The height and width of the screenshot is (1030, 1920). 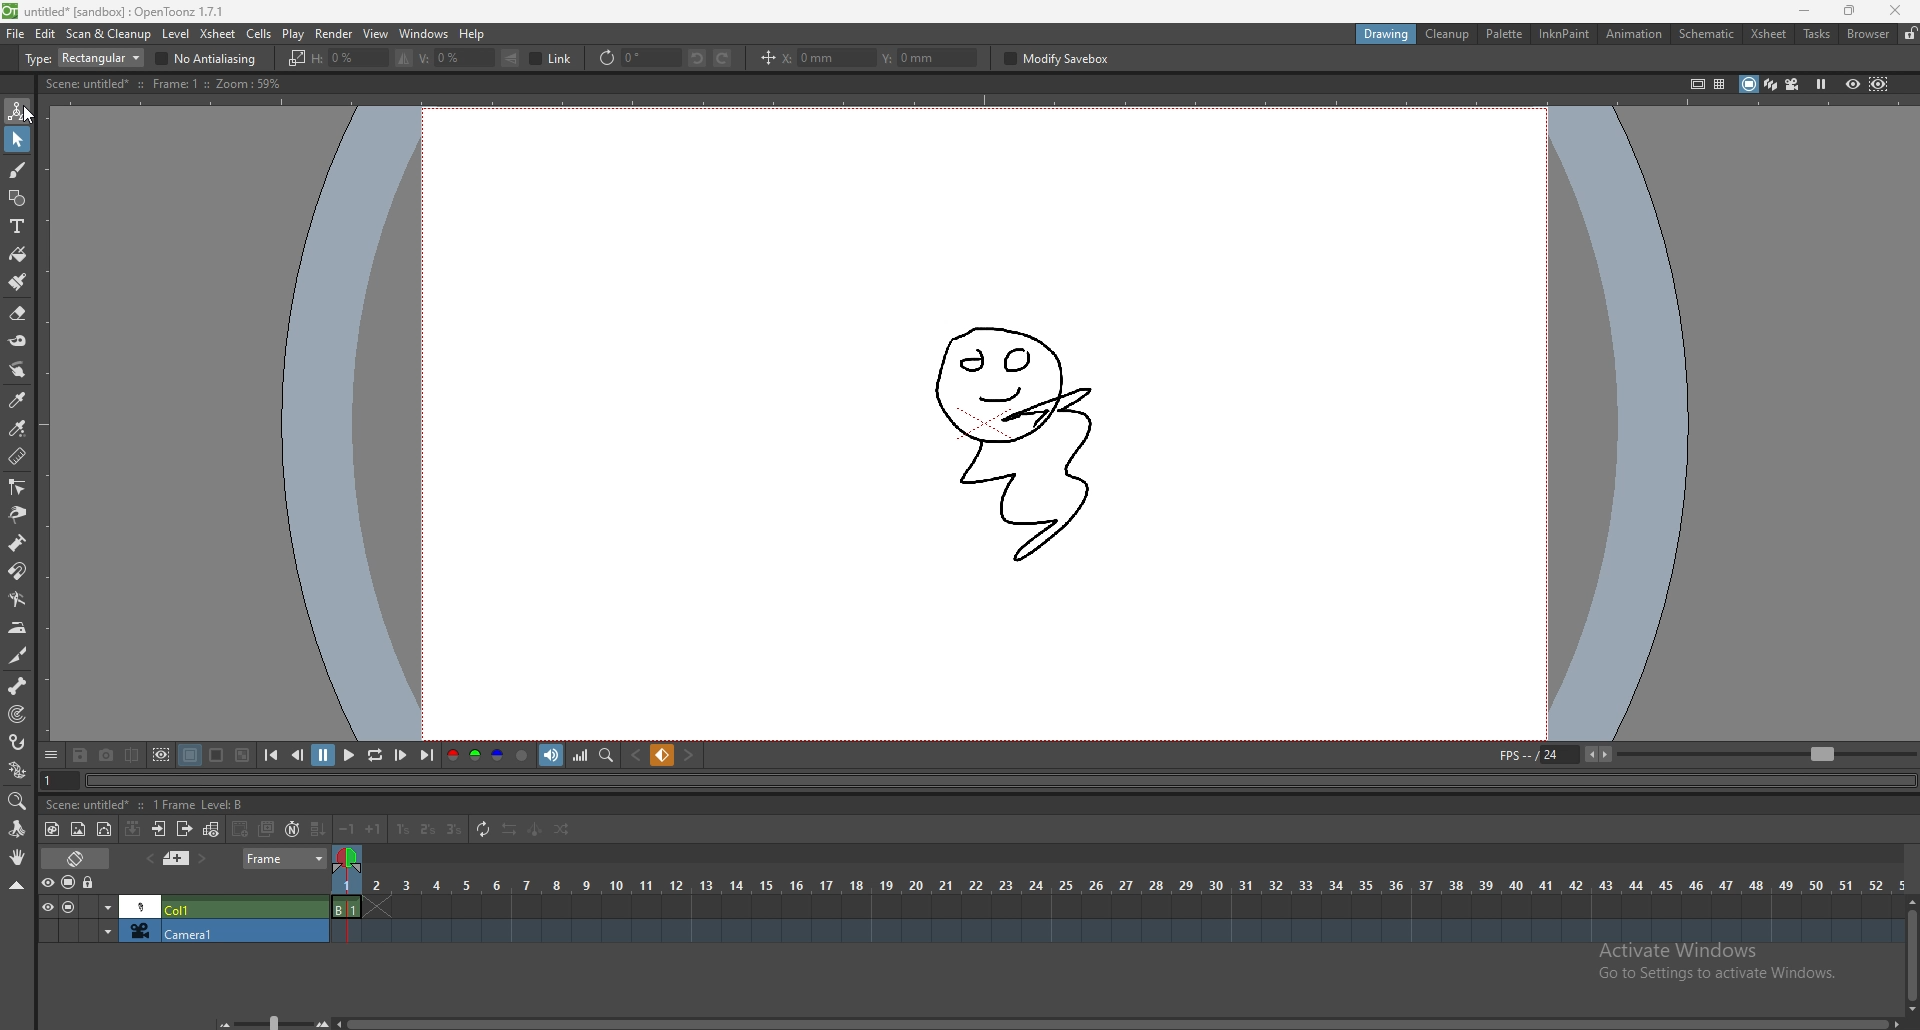 What do you see at coordinates (17, 598) in the screenshot?
I see `bender` at bounding box center [17, 598].